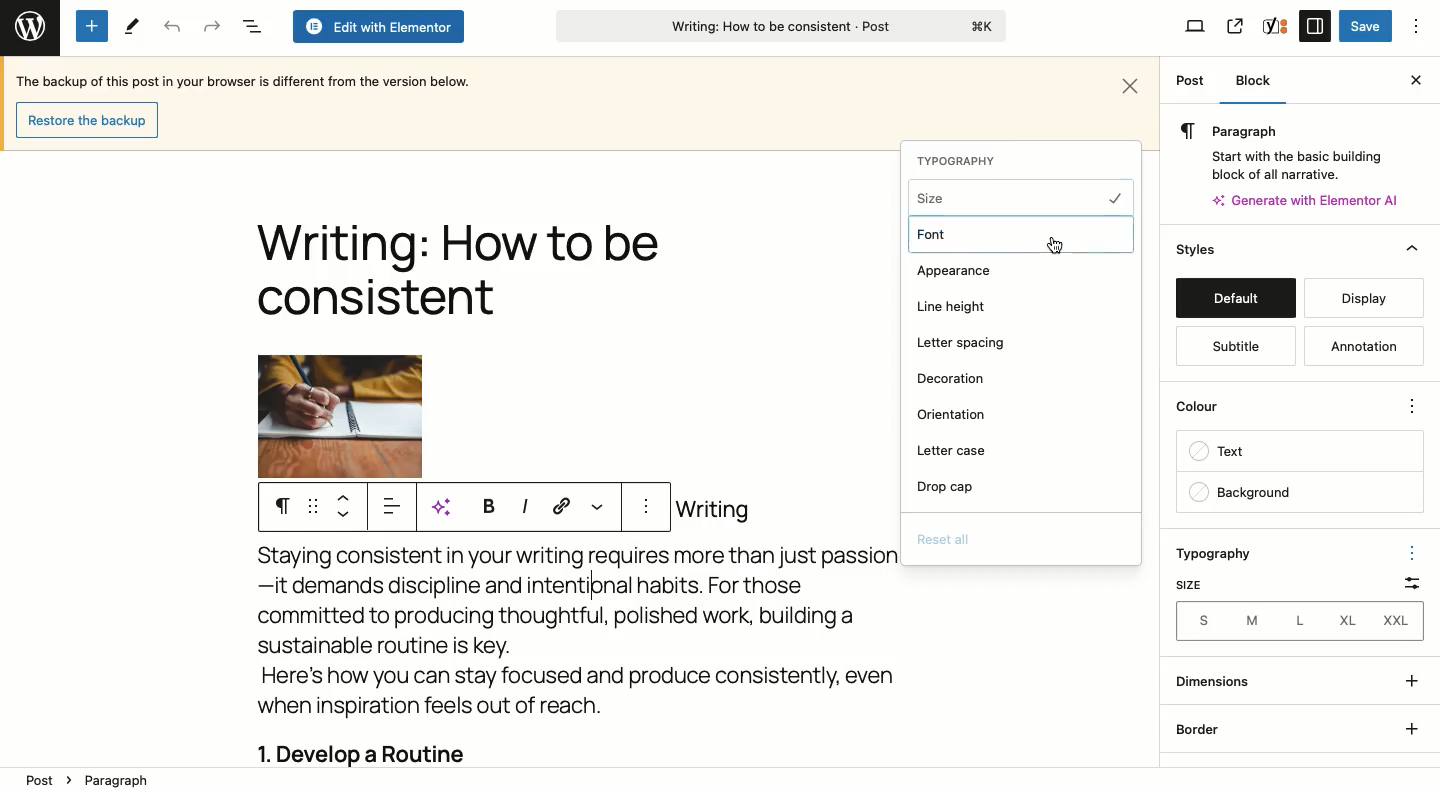 This screenshot has width=1440, height=792. I want to click on Decoration, so click(952, 379).